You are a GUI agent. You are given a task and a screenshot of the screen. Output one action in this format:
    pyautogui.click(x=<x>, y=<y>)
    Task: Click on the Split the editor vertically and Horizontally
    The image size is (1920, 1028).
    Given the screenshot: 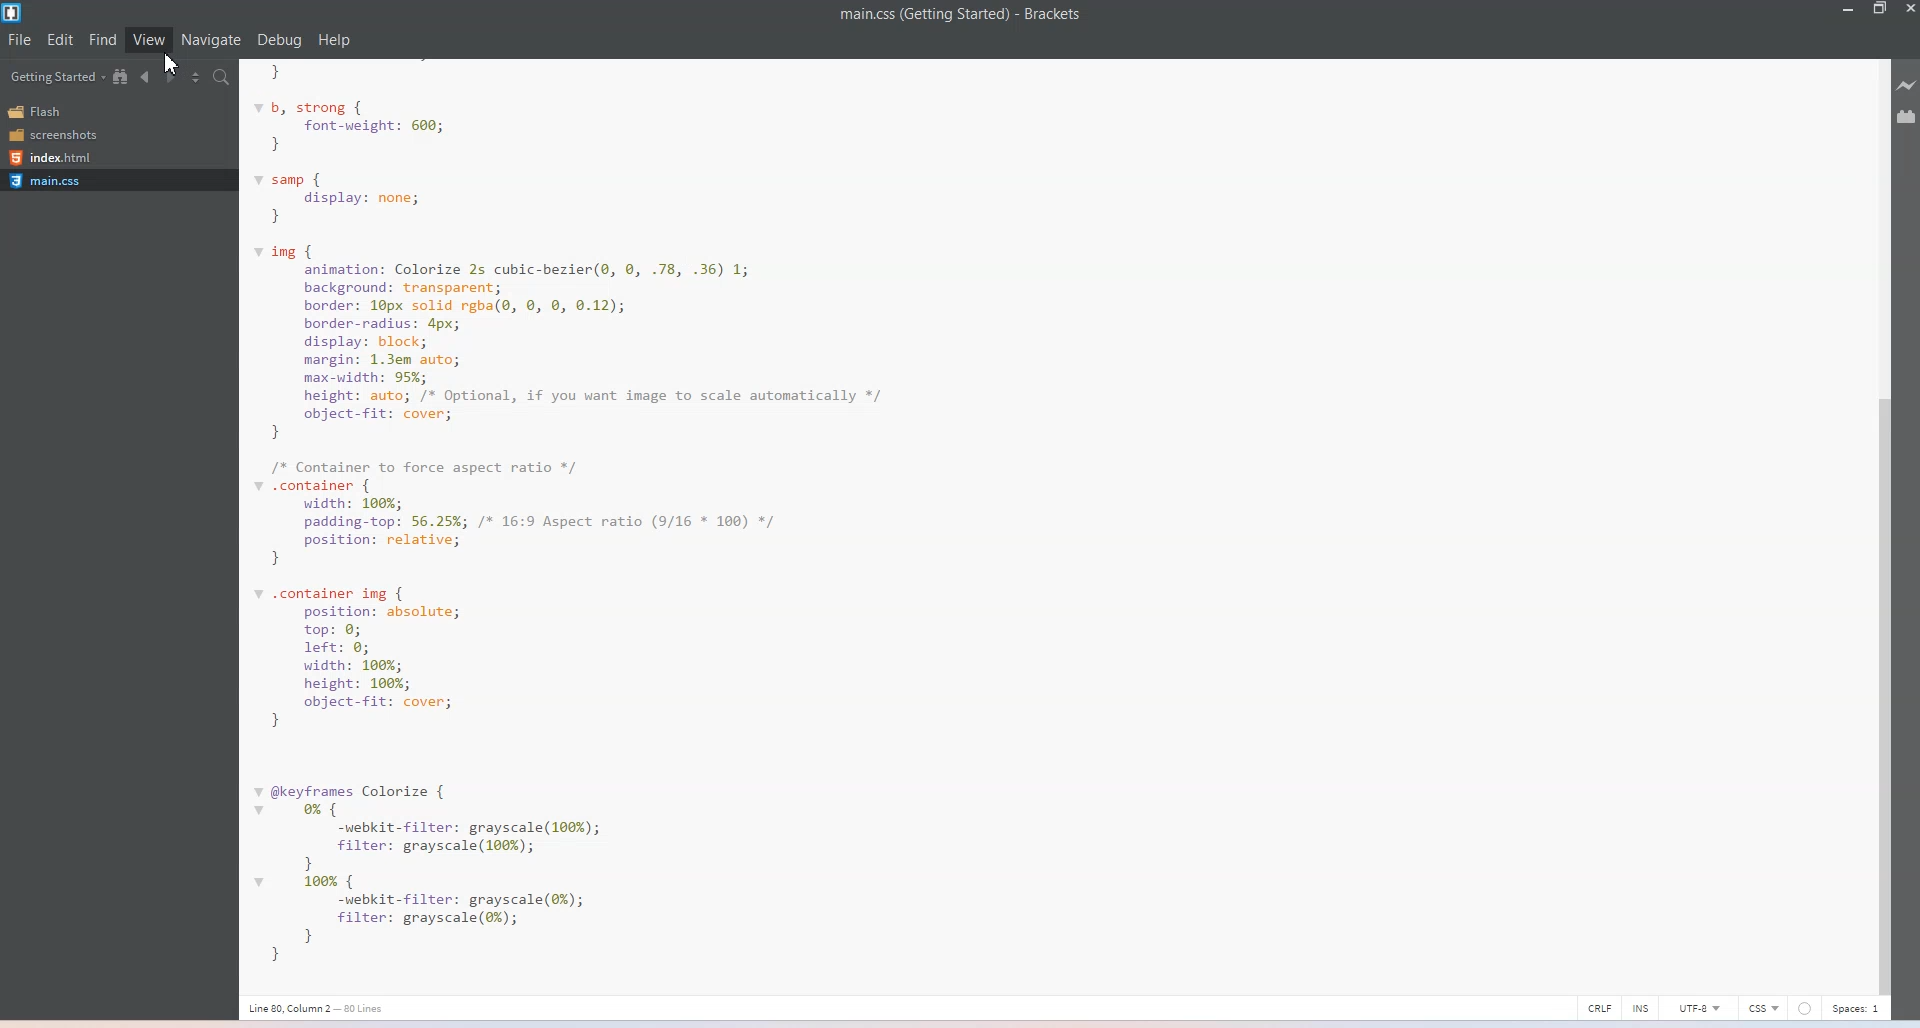 What is the action you would take?
    pyautogui.click(x=198, y=77)
    